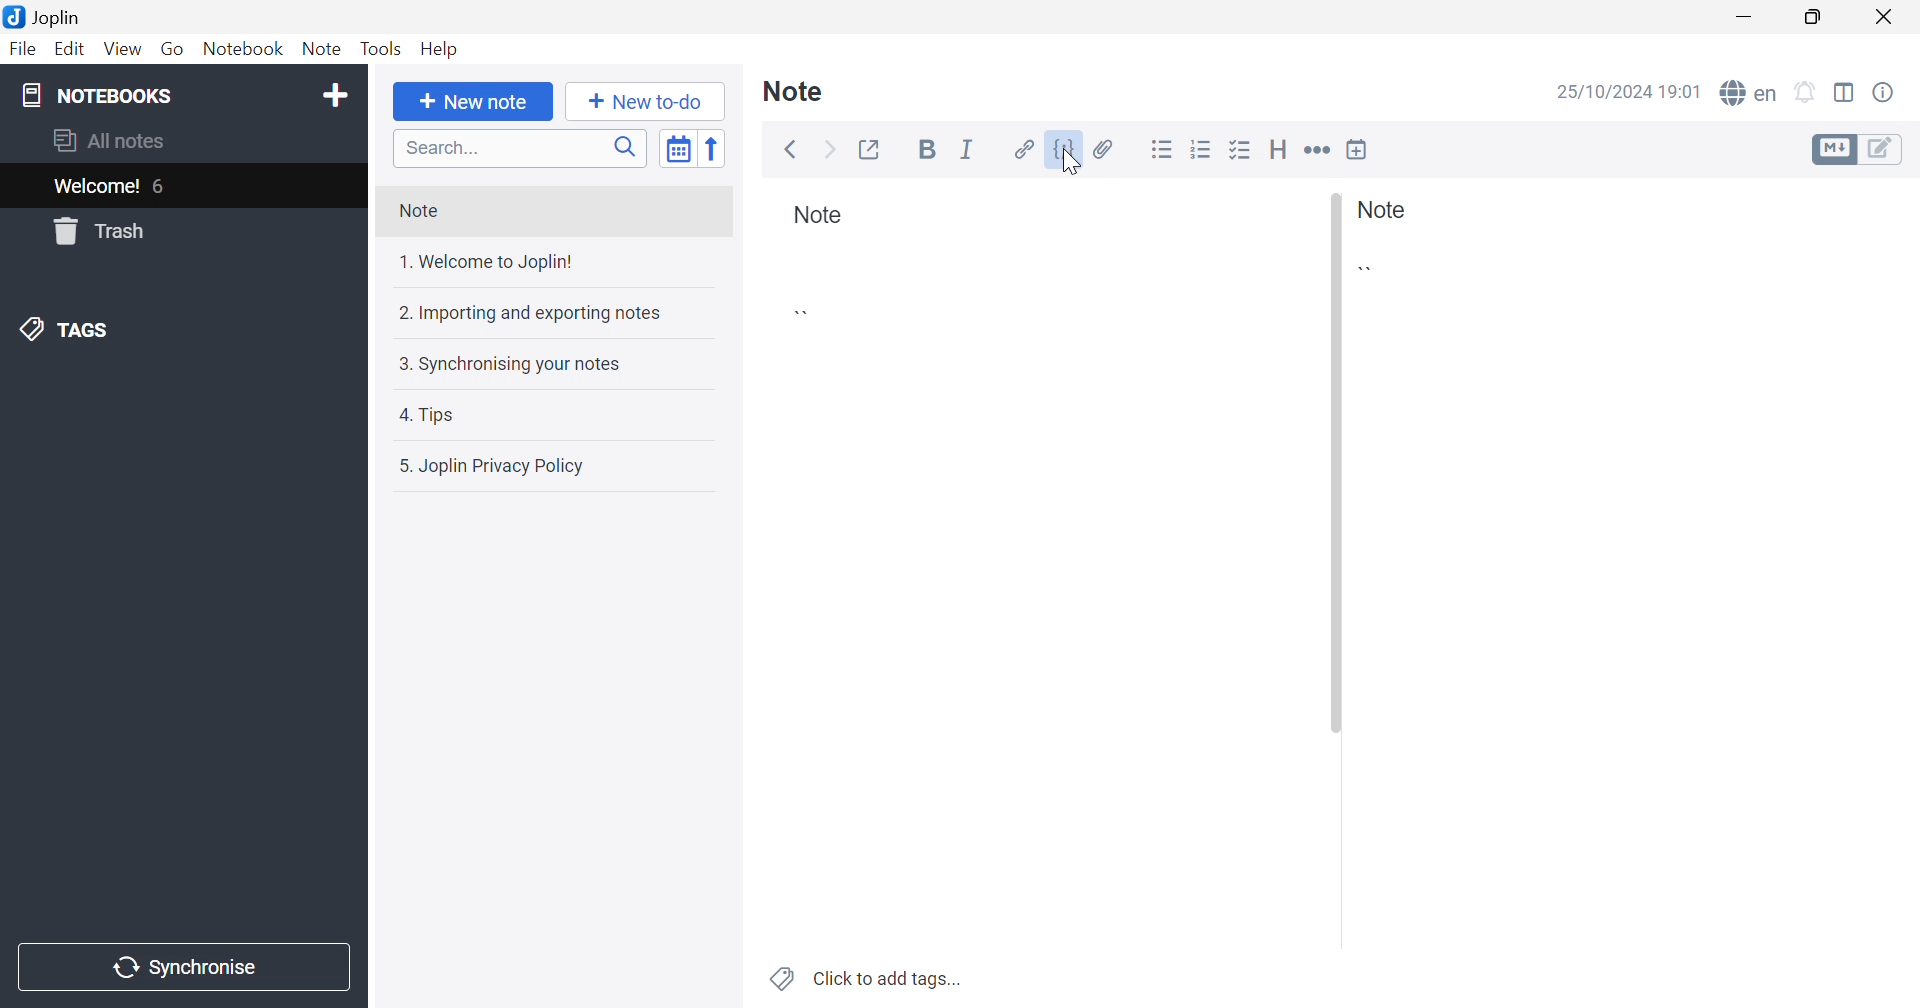 The height and width of the screenshot is (1008, 1920). I want to click on Note, so click(323, 50).